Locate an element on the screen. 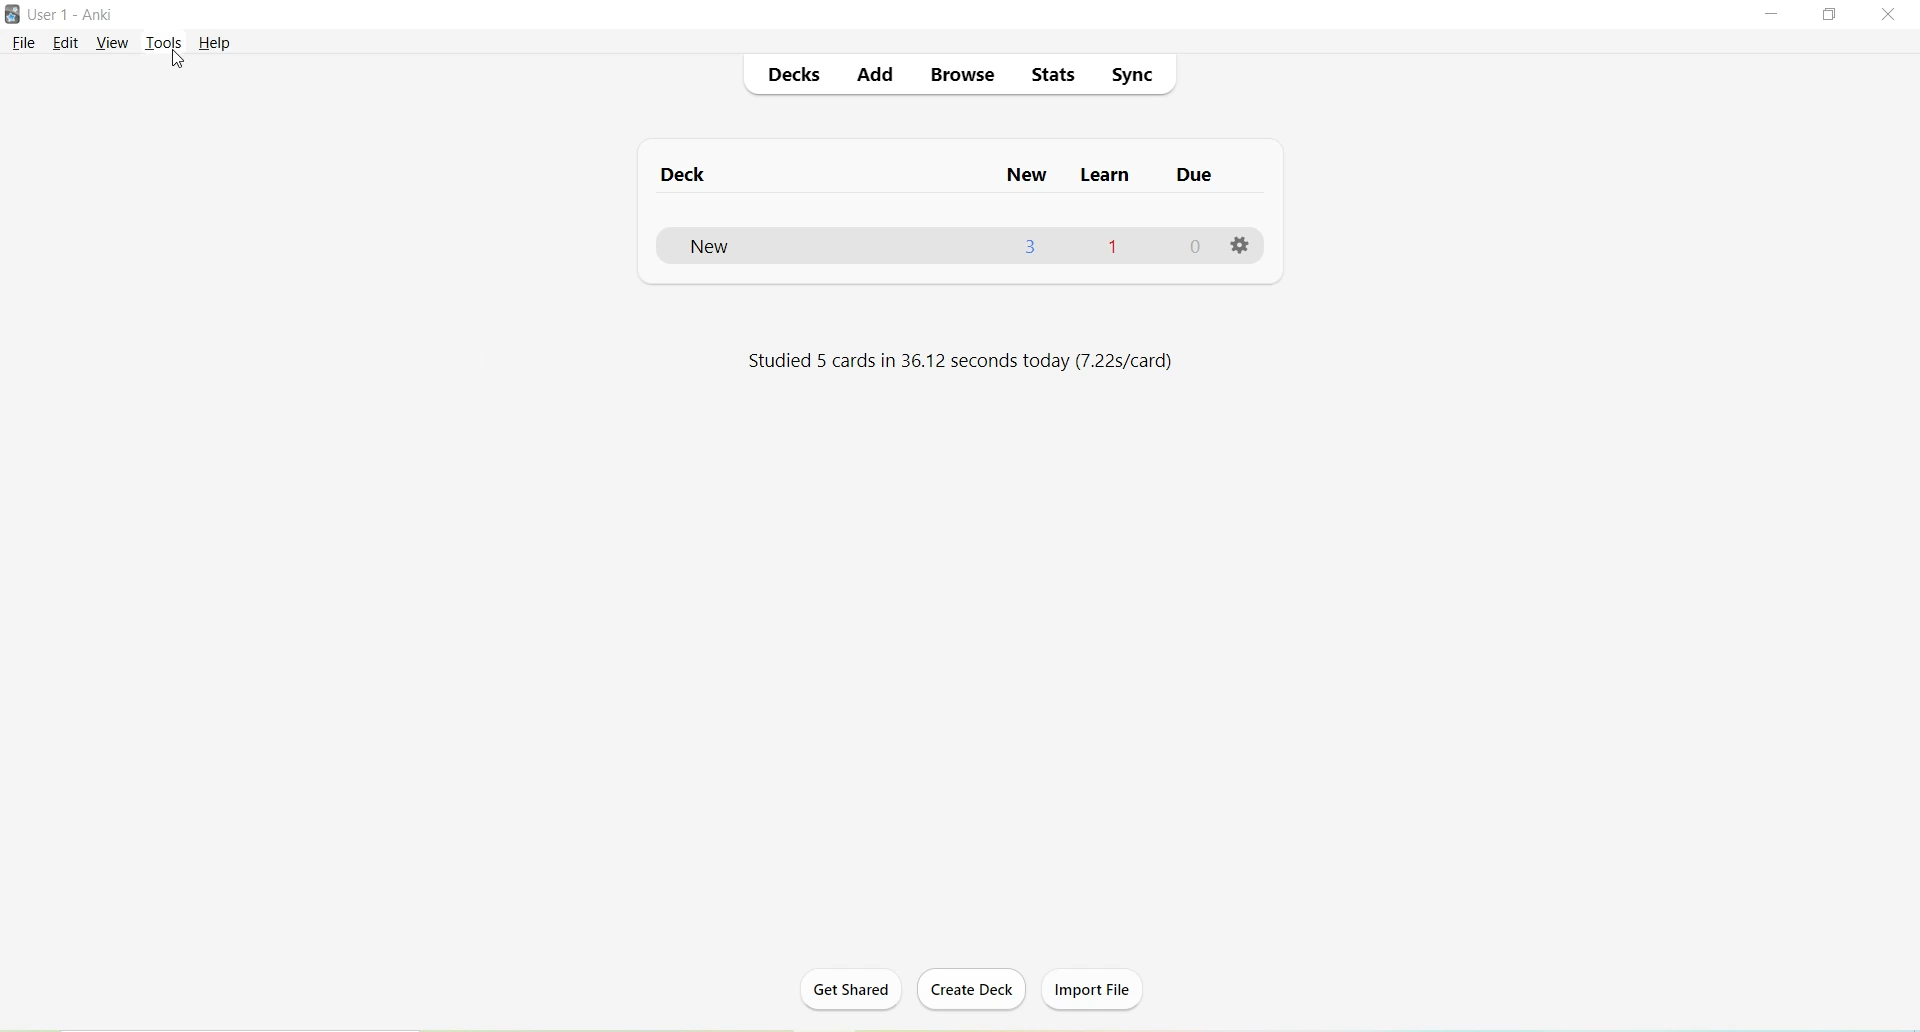 This screenshot has height=1032, width=1920. Close is located at coordinates (1893, 15).